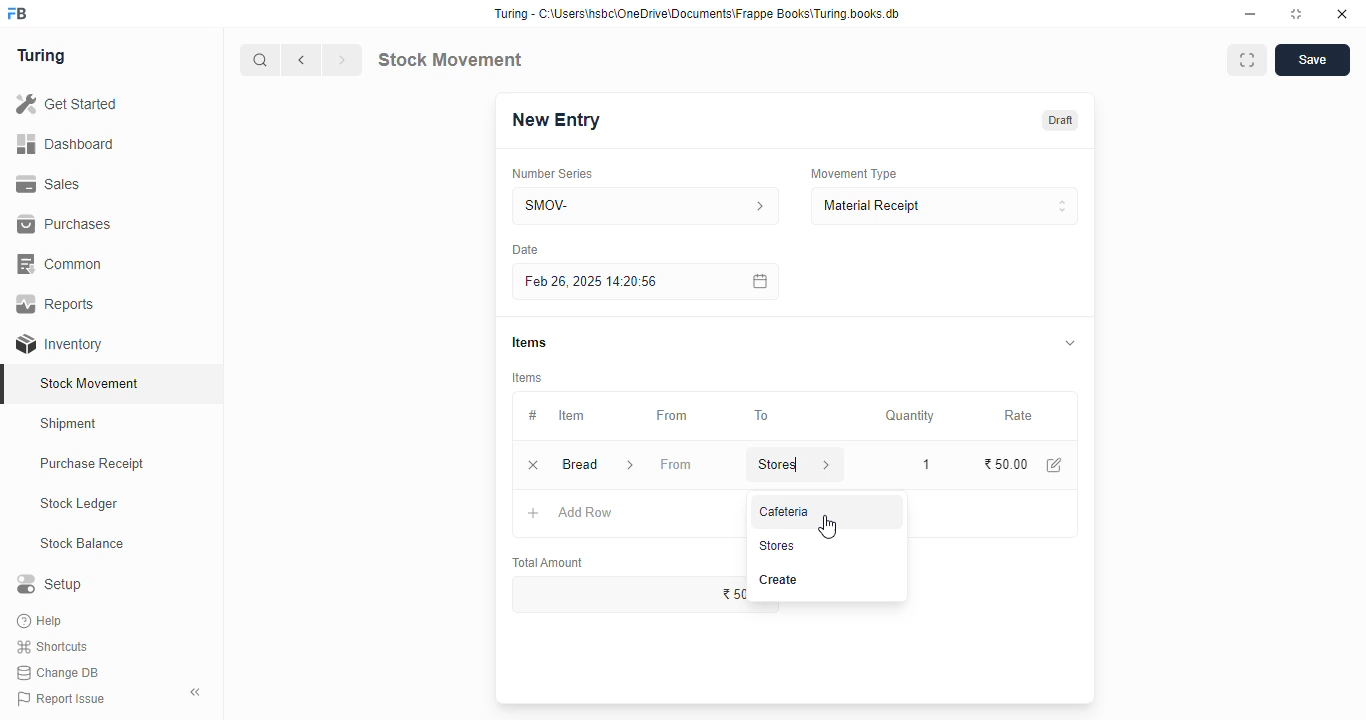 Image resolution: width=1366 pixels, height=720 pixels. I want to click on change DB, so click(58, 673).